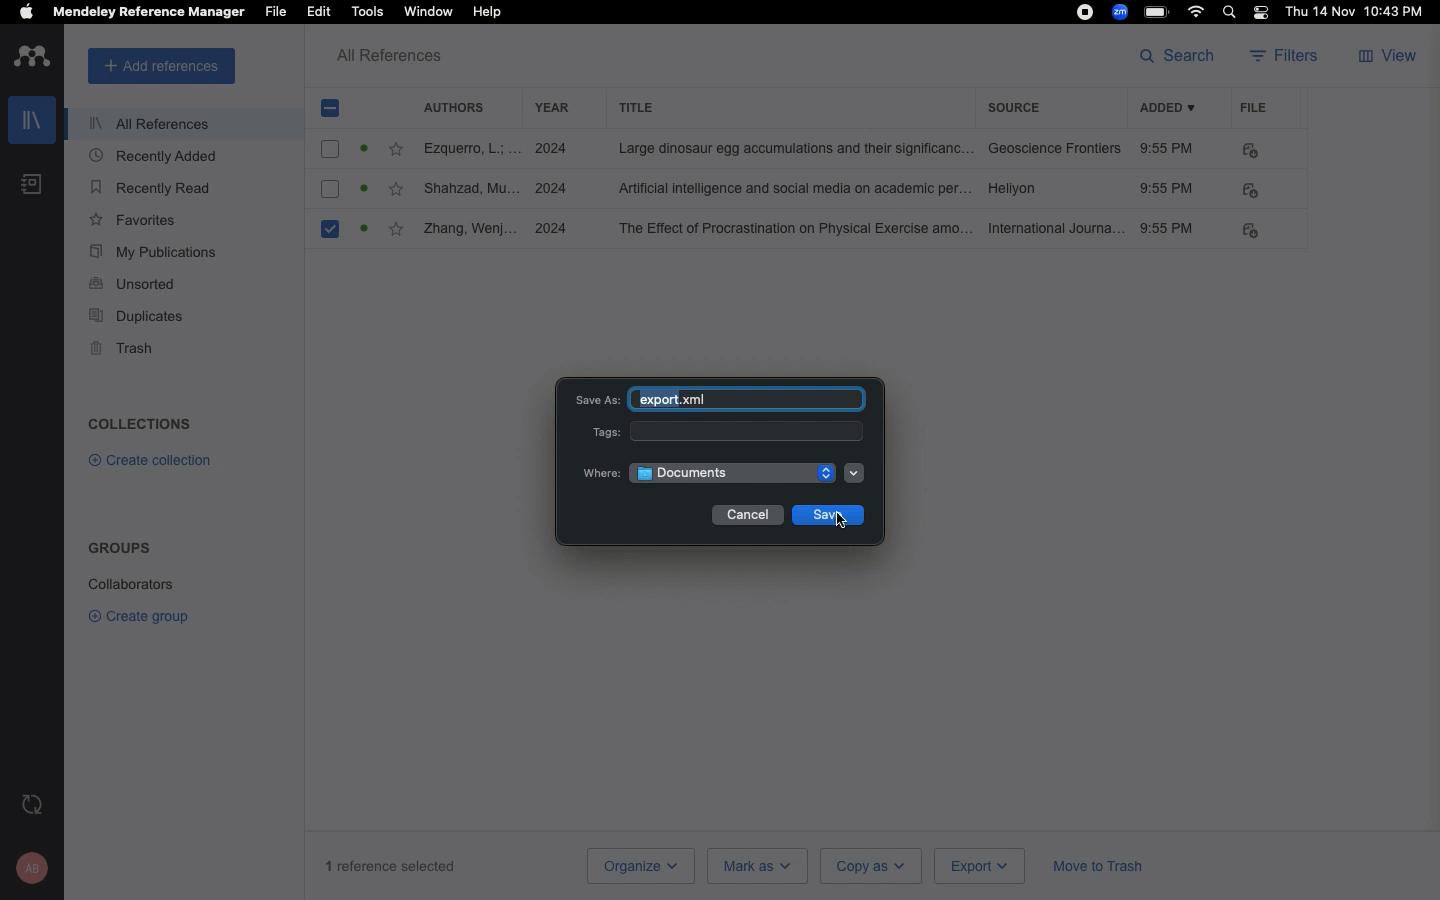  What do you see at coordinates (333, 112) in the screenshot?
I see `Remove selection` at bounding box center [333, 112].